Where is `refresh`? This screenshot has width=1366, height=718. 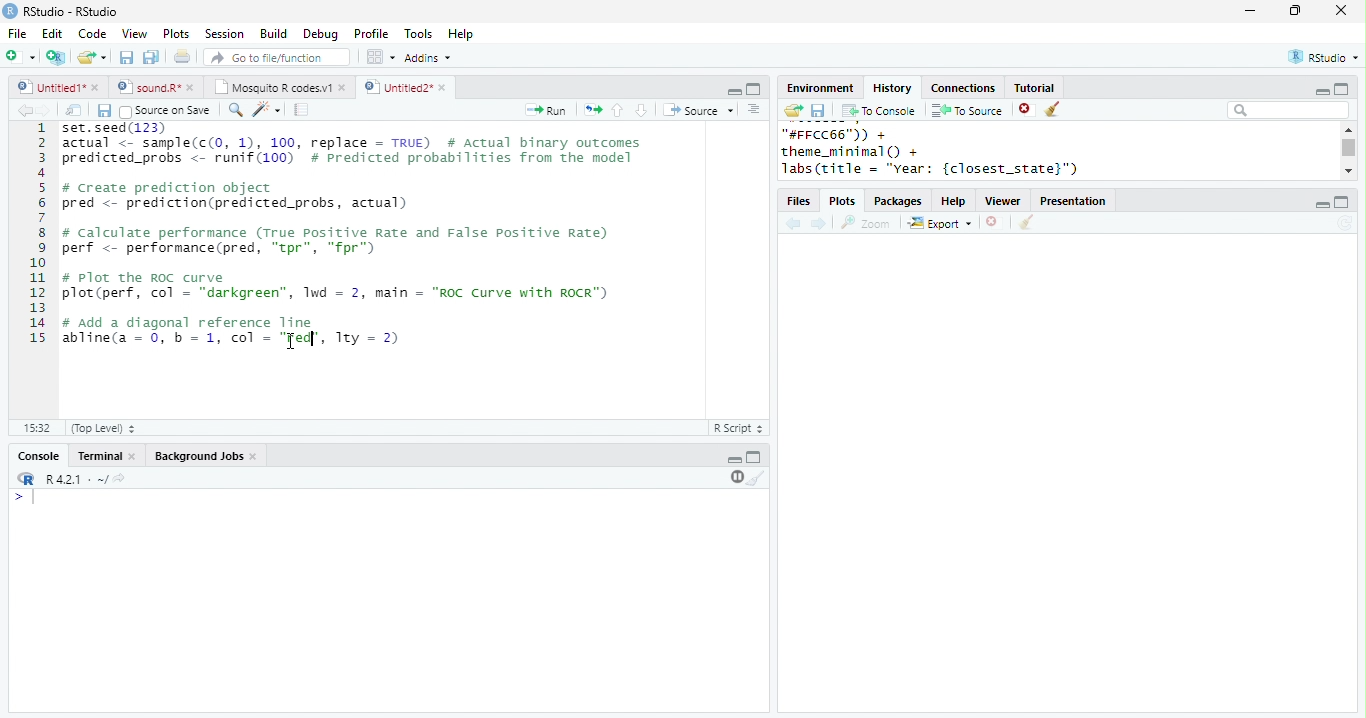 refresh is located at coordinates (1345, 223).